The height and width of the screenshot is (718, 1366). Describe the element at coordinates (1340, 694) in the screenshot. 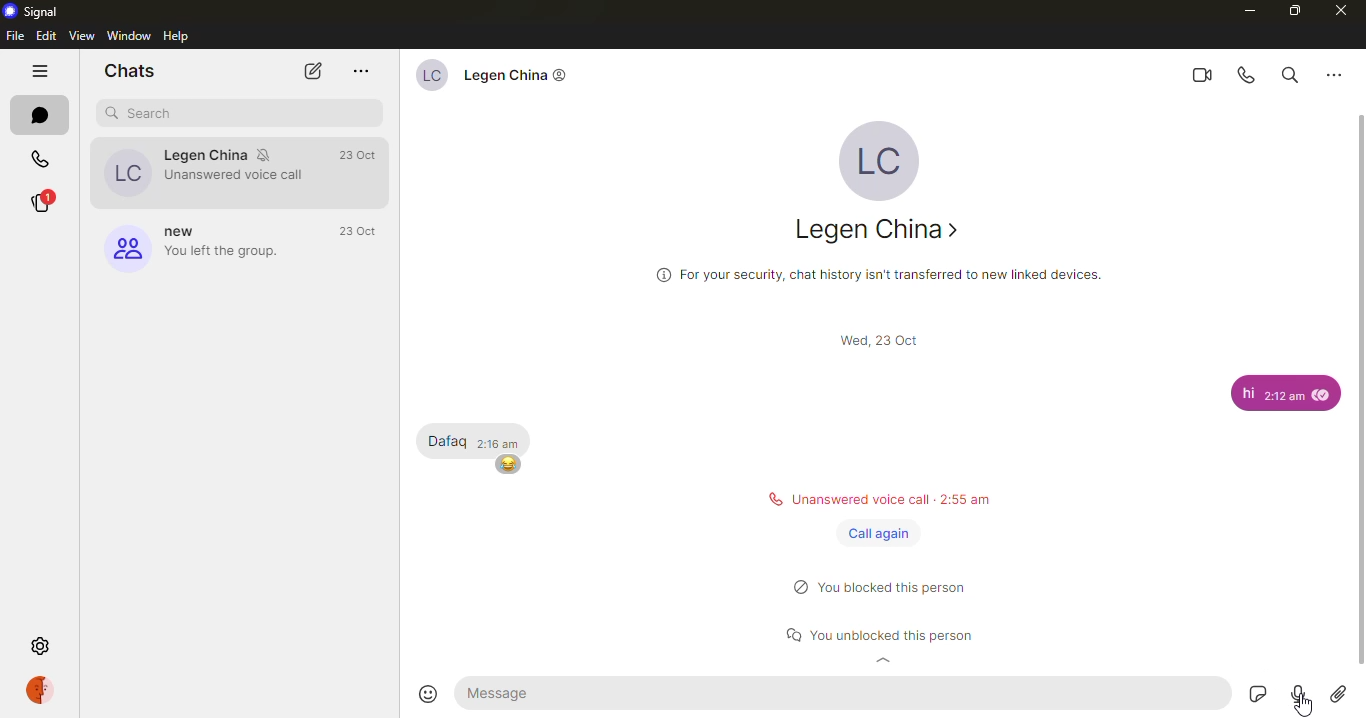

I see `attach` at that location.